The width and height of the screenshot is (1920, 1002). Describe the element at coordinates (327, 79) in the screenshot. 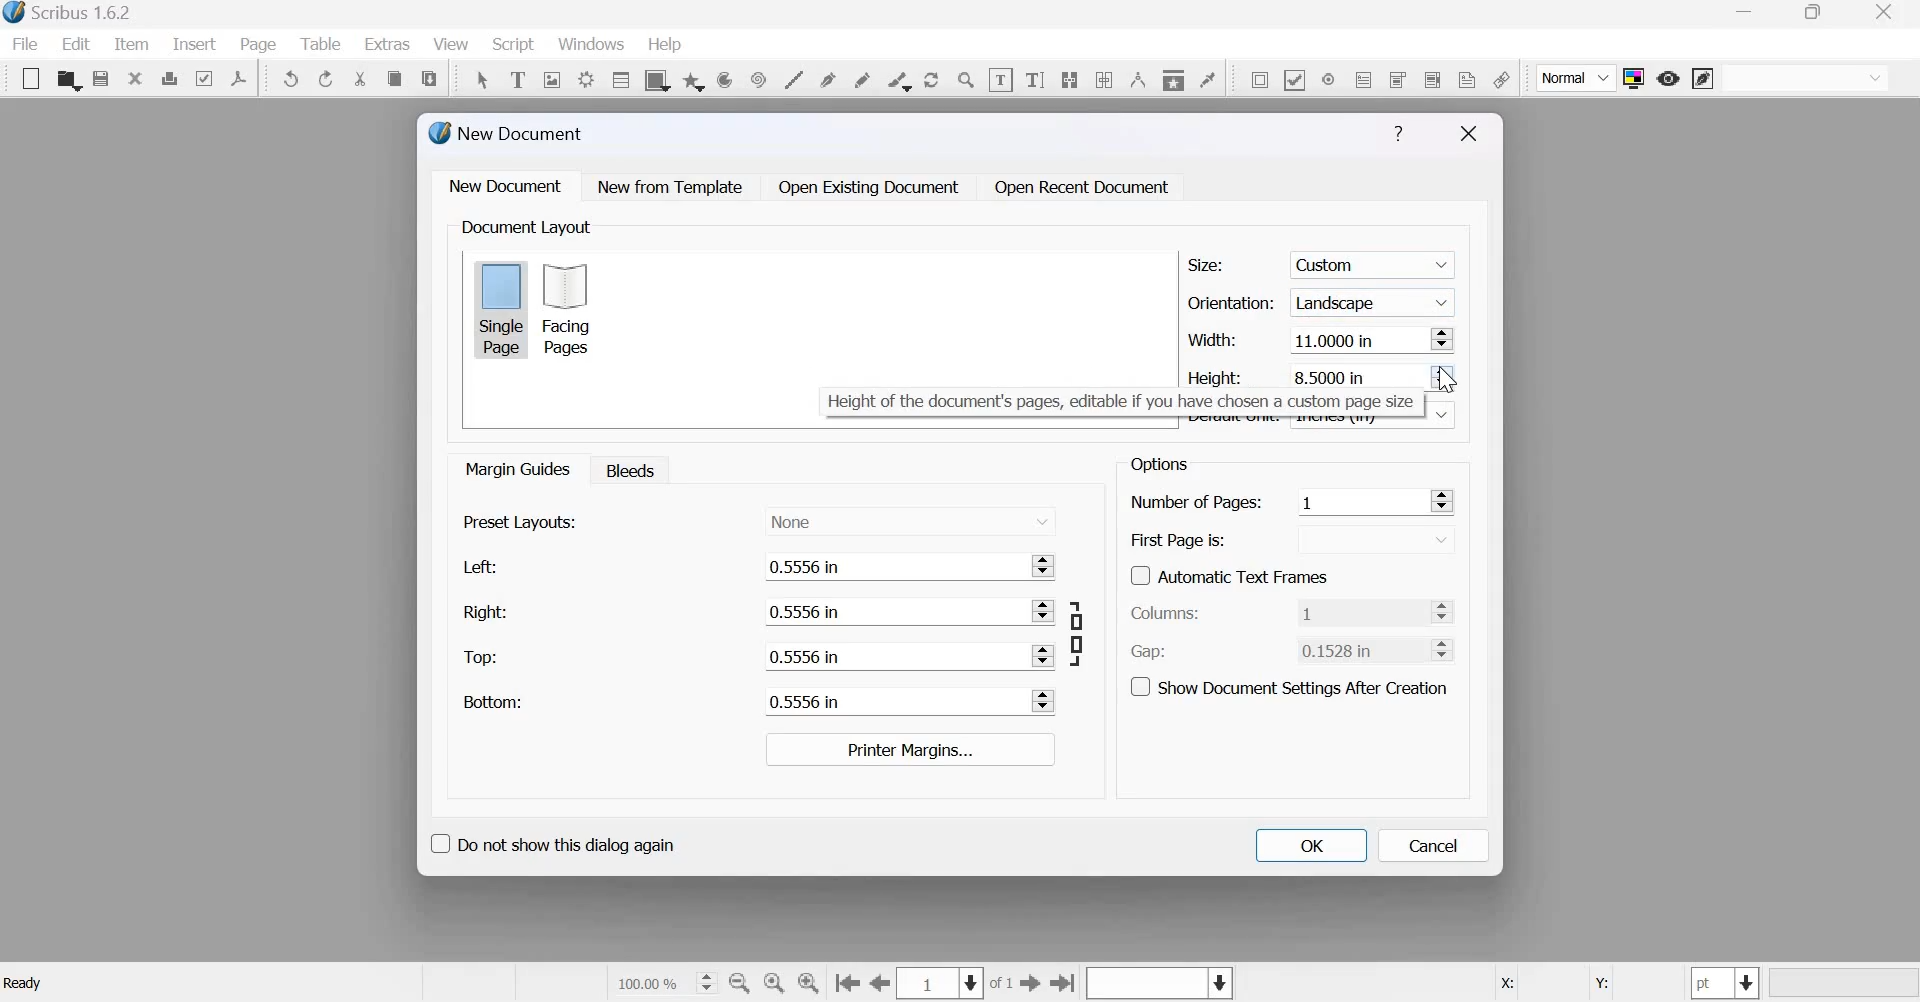

I see `Redo` at that location.